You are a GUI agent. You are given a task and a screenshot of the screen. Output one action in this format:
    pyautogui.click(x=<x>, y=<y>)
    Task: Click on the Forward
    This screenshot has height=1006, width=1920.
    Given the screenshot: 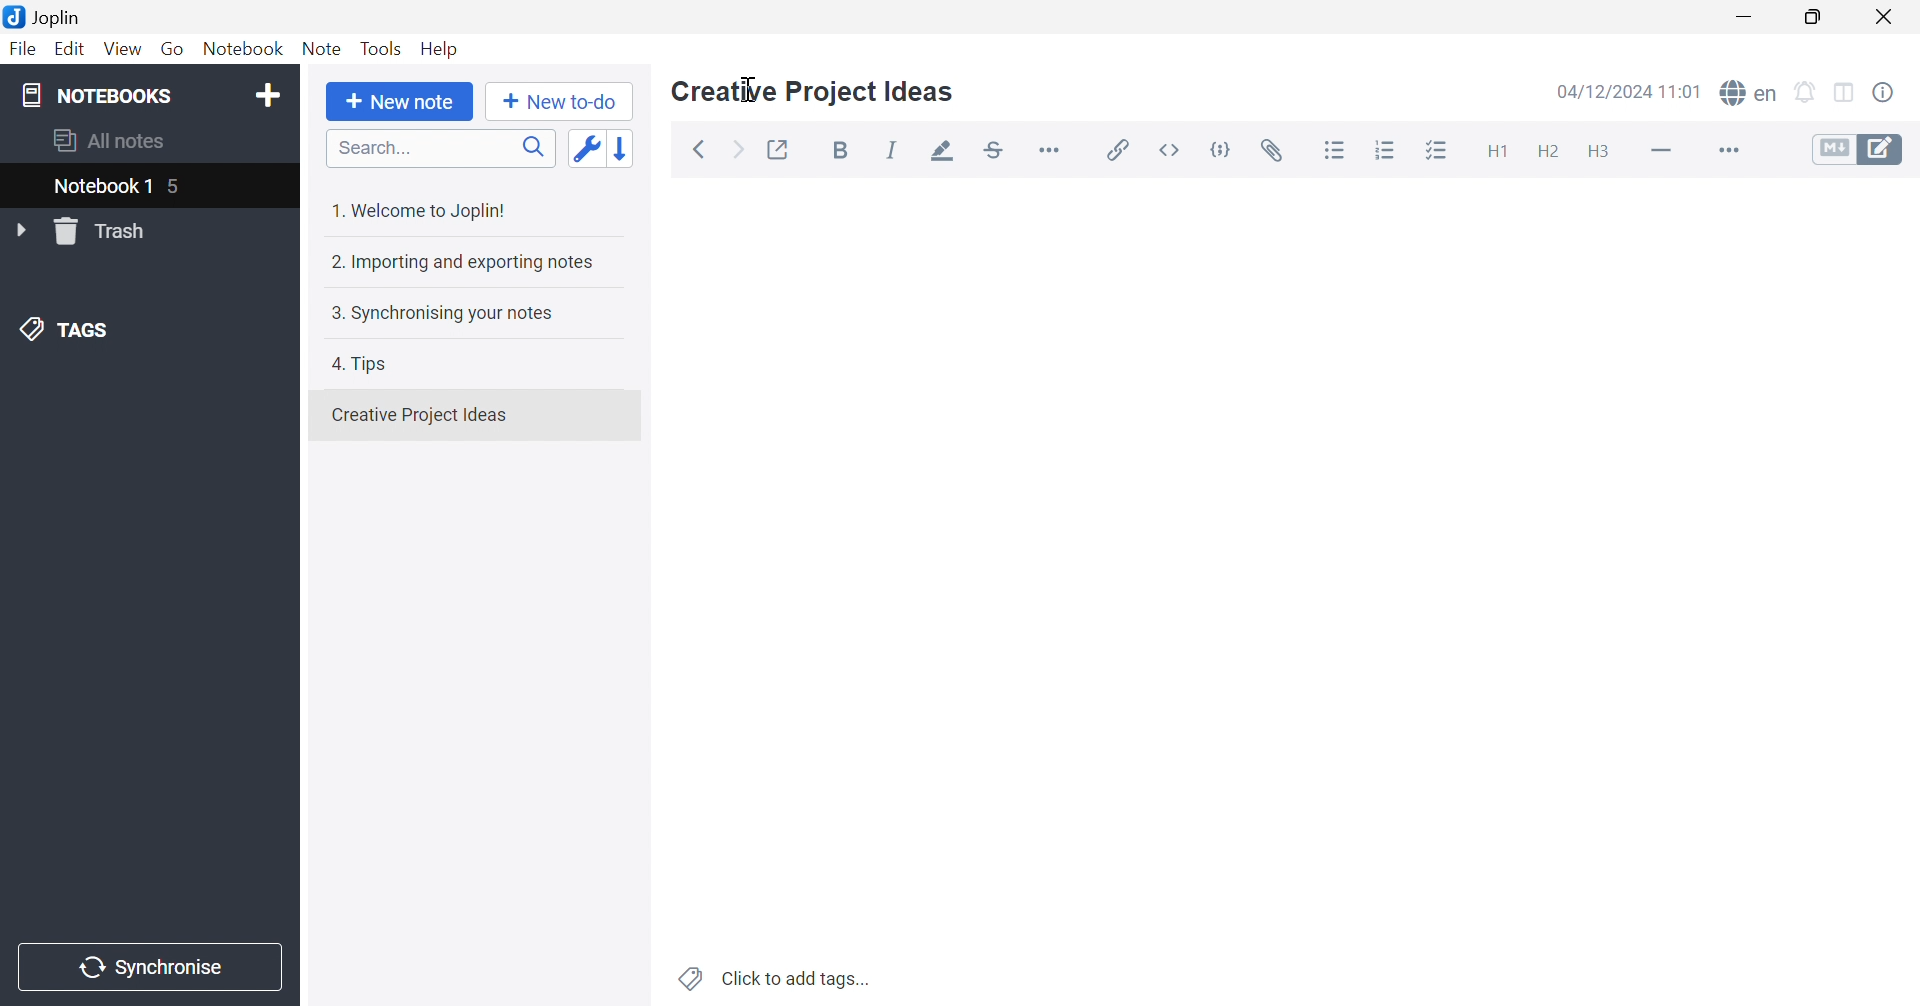 What is the action you would take?
    pyautogui.click(x=736, y=153)
    